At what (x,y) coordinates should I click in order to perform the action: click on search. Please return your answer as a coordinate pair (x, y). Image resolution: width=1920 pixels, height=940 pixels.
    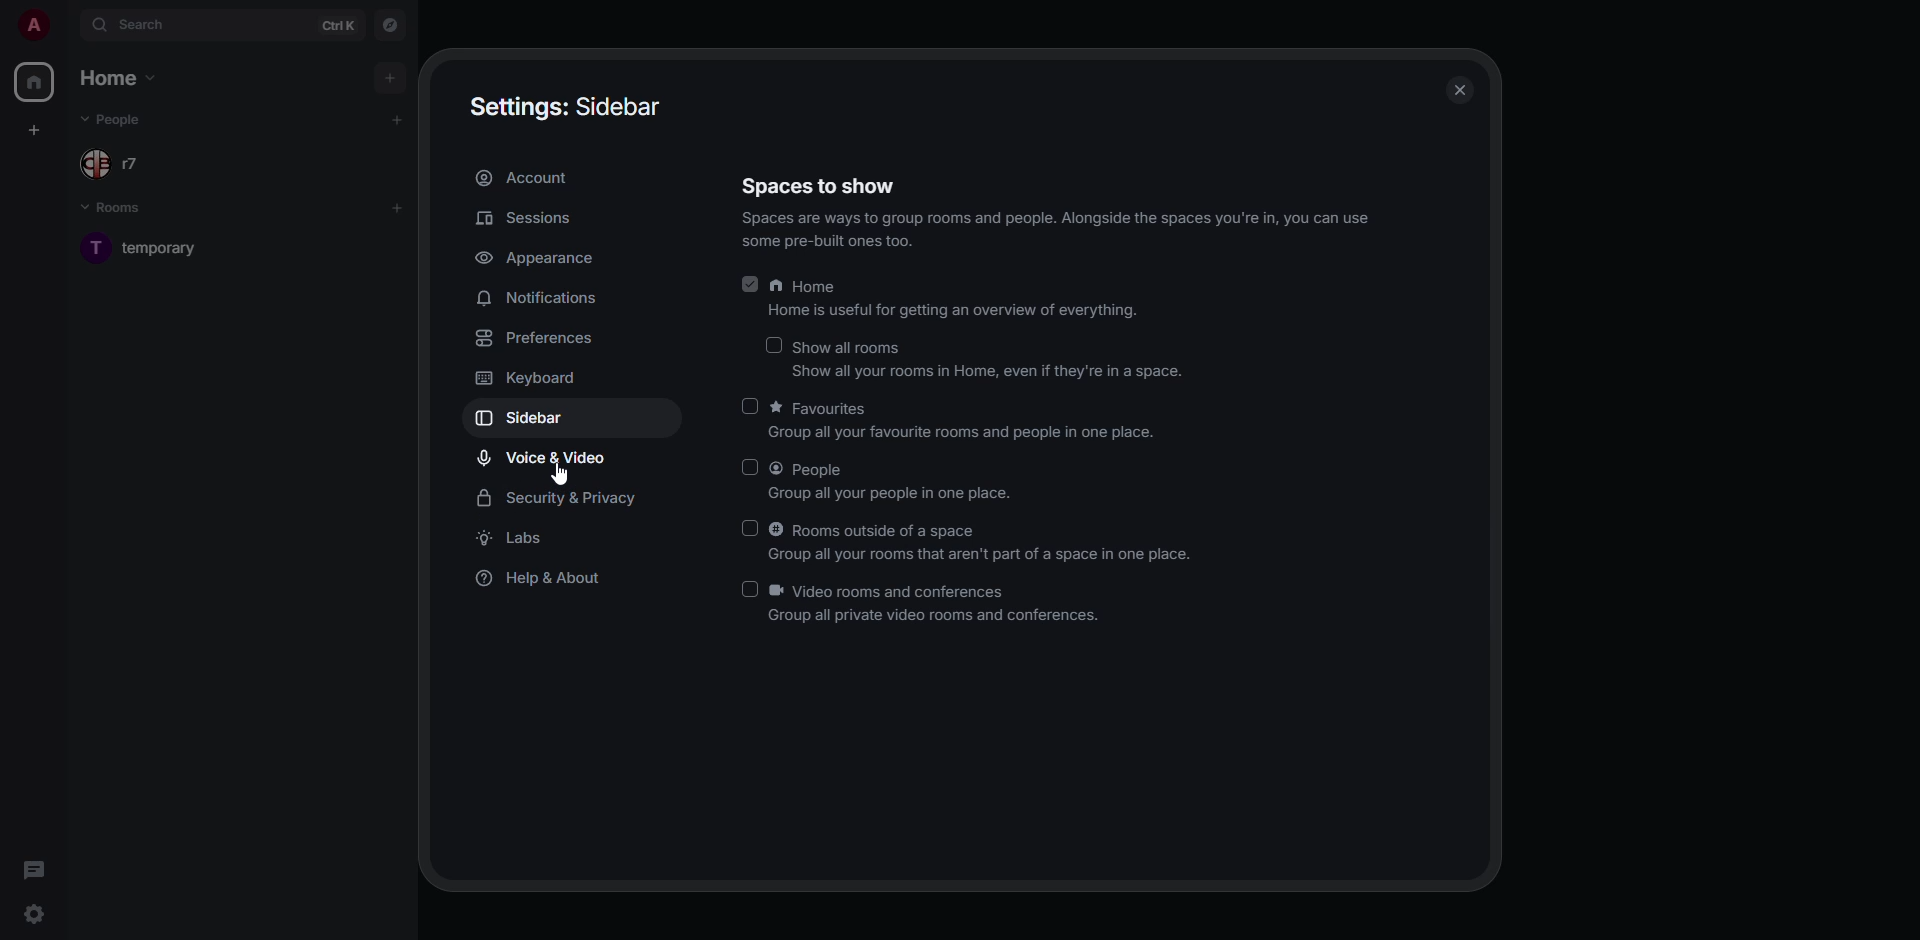
    Looking at the image, I should click on (145, 23).